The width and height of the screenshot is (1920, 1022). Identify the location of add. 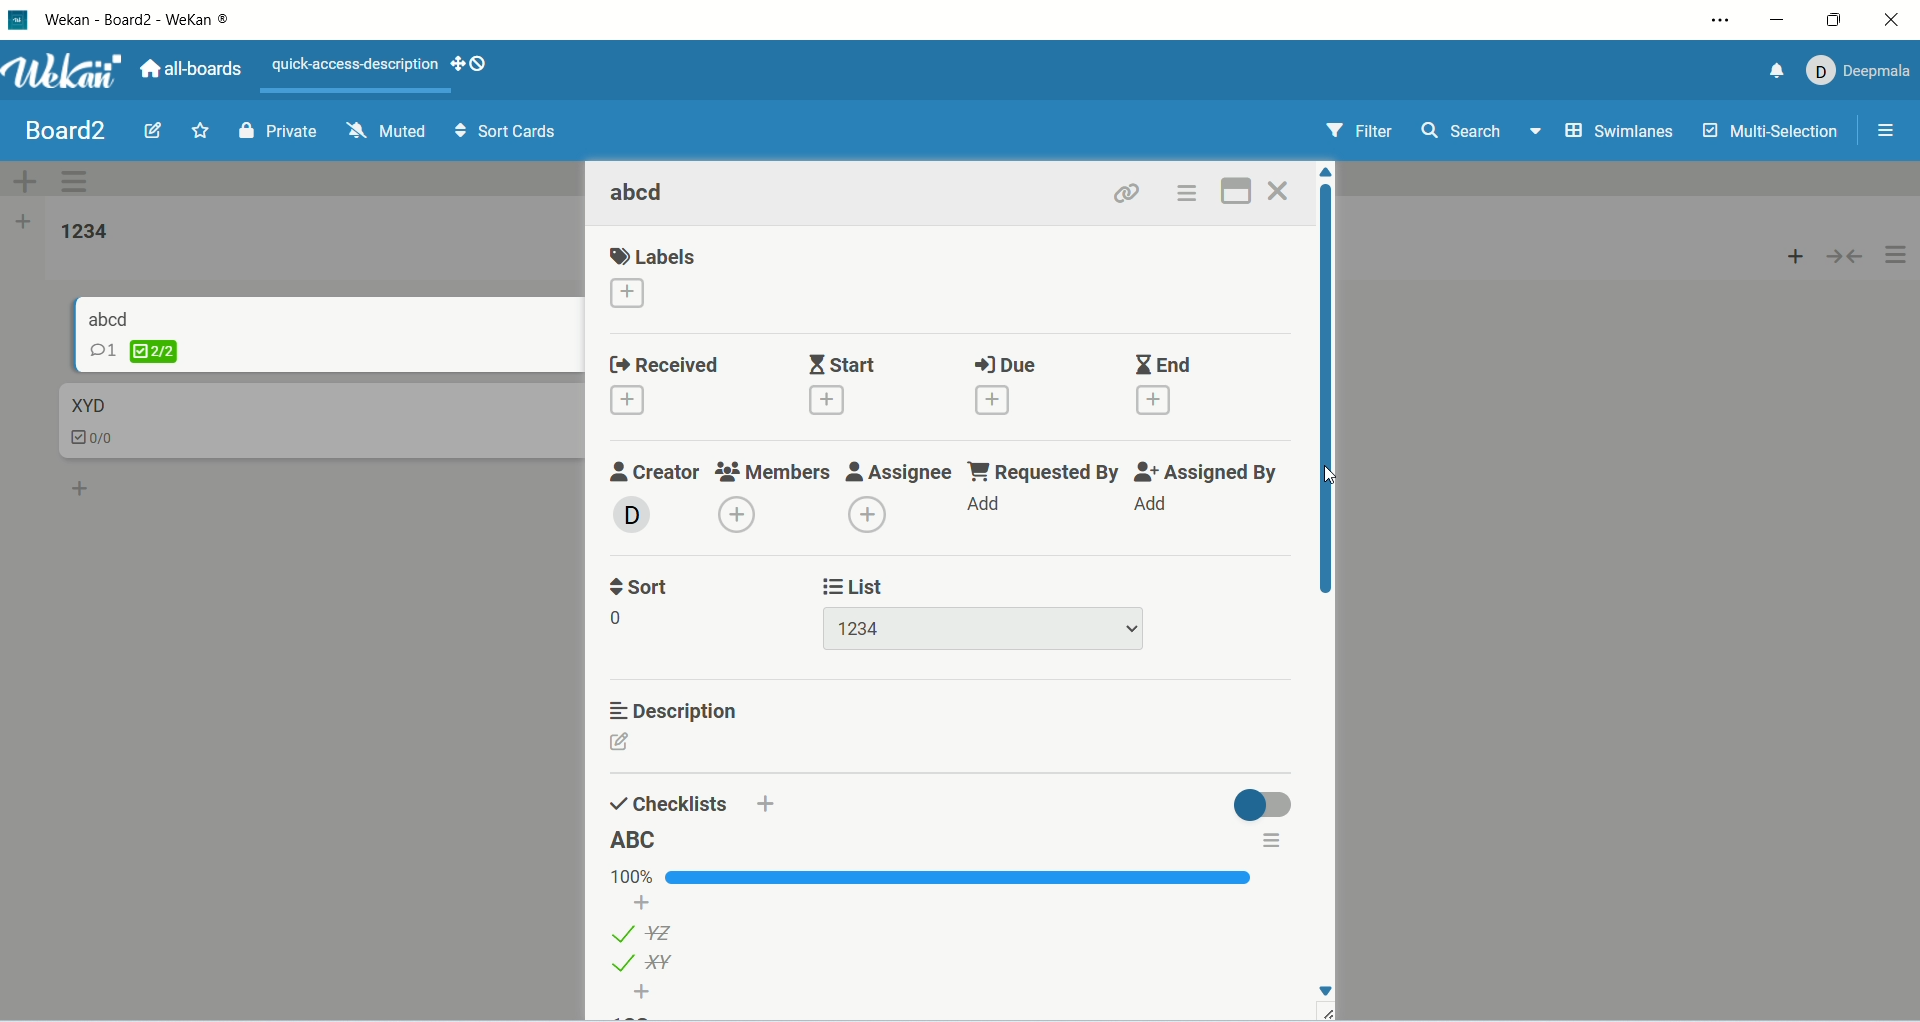
(626, 400).